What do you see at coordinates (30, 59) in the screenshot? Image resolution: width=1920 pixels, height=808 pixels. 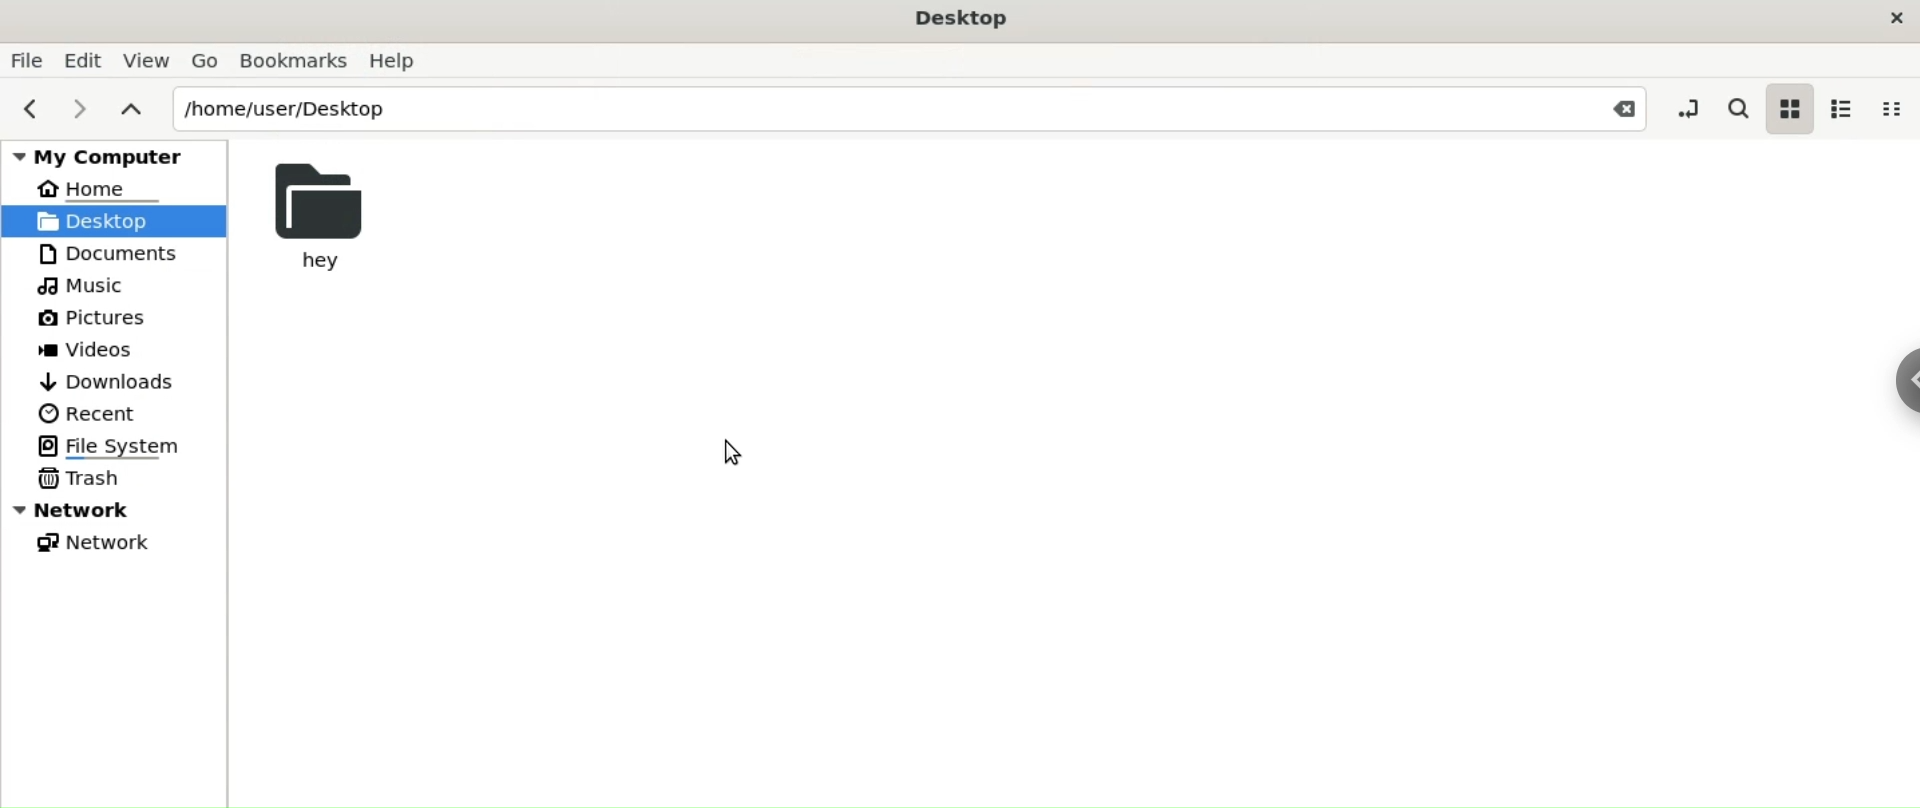 I see `File` at bounding box center [30, 59].